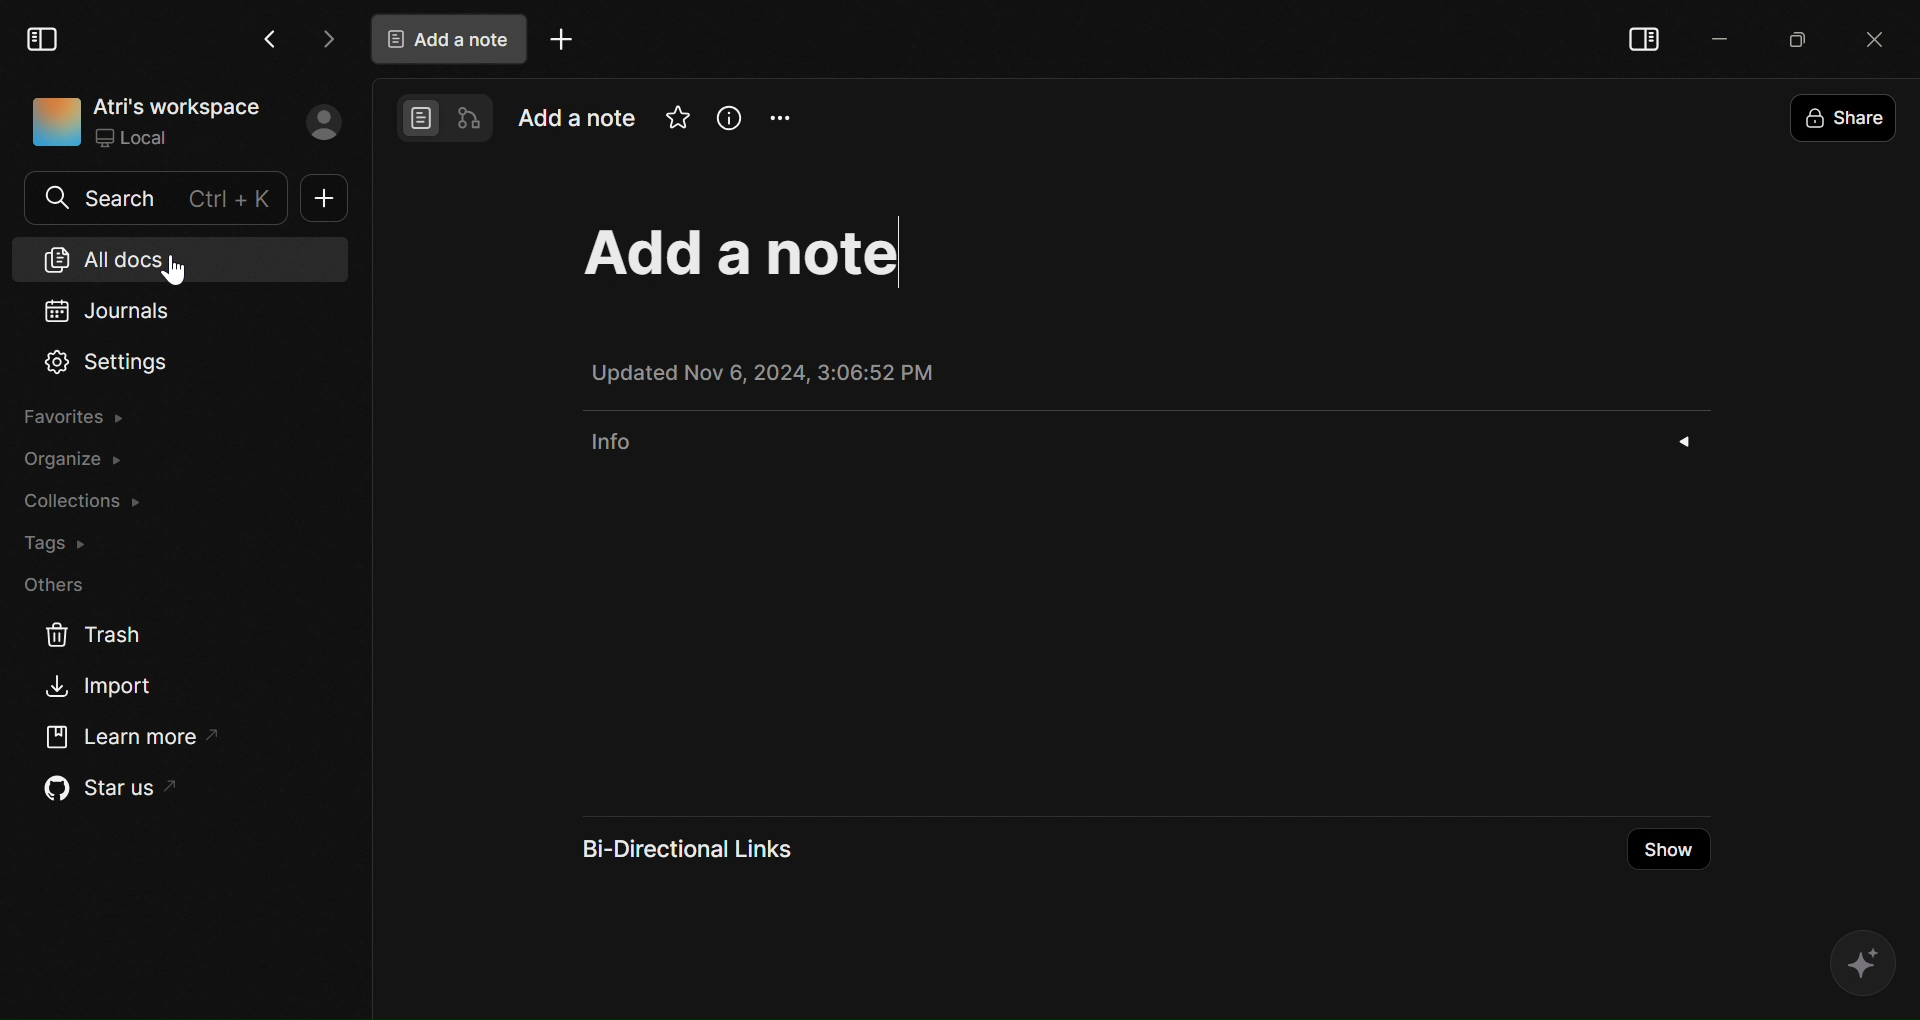 The width and height of the screenshot is (1920, 1020). What do you see at coordinates (122, 258) in the screenshot?
I see `All docs` at bounding box center [122, 258].